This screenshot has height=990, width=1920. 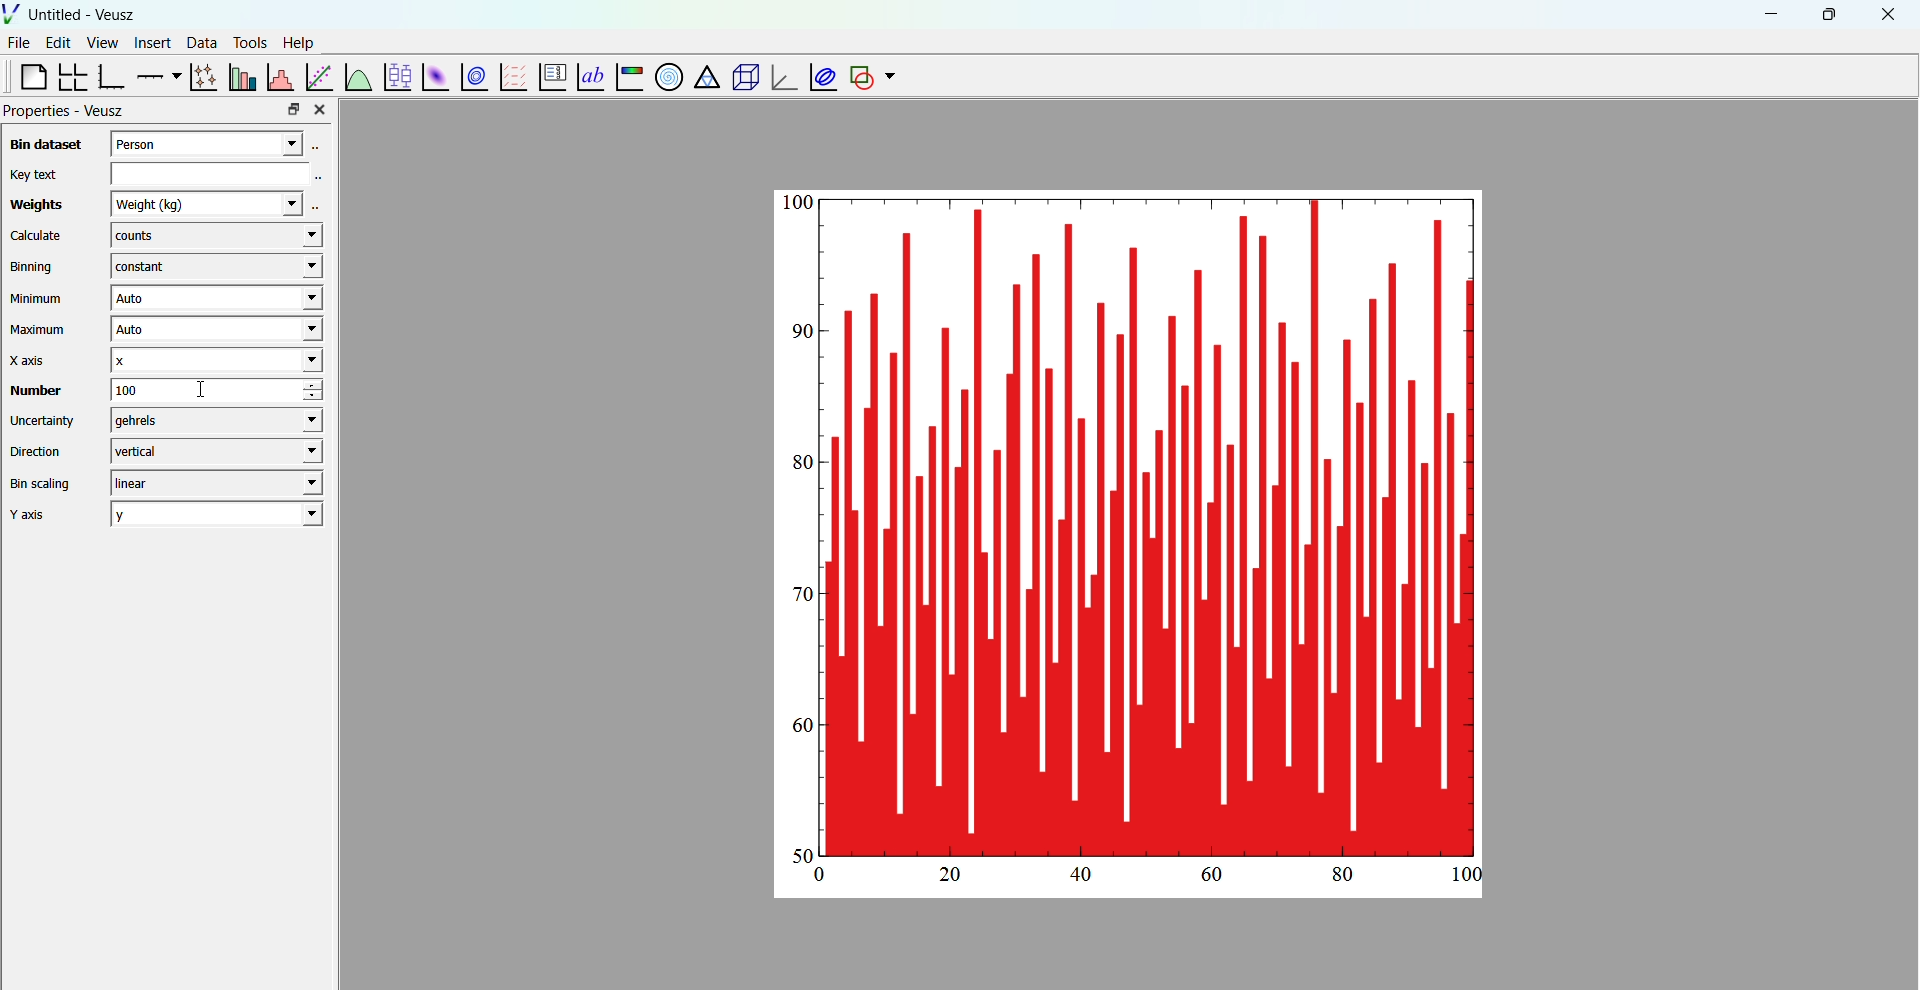 What do you see at coordinates (102, 45) in the screenshot?
I see `view` at bounding box center [102, 45].